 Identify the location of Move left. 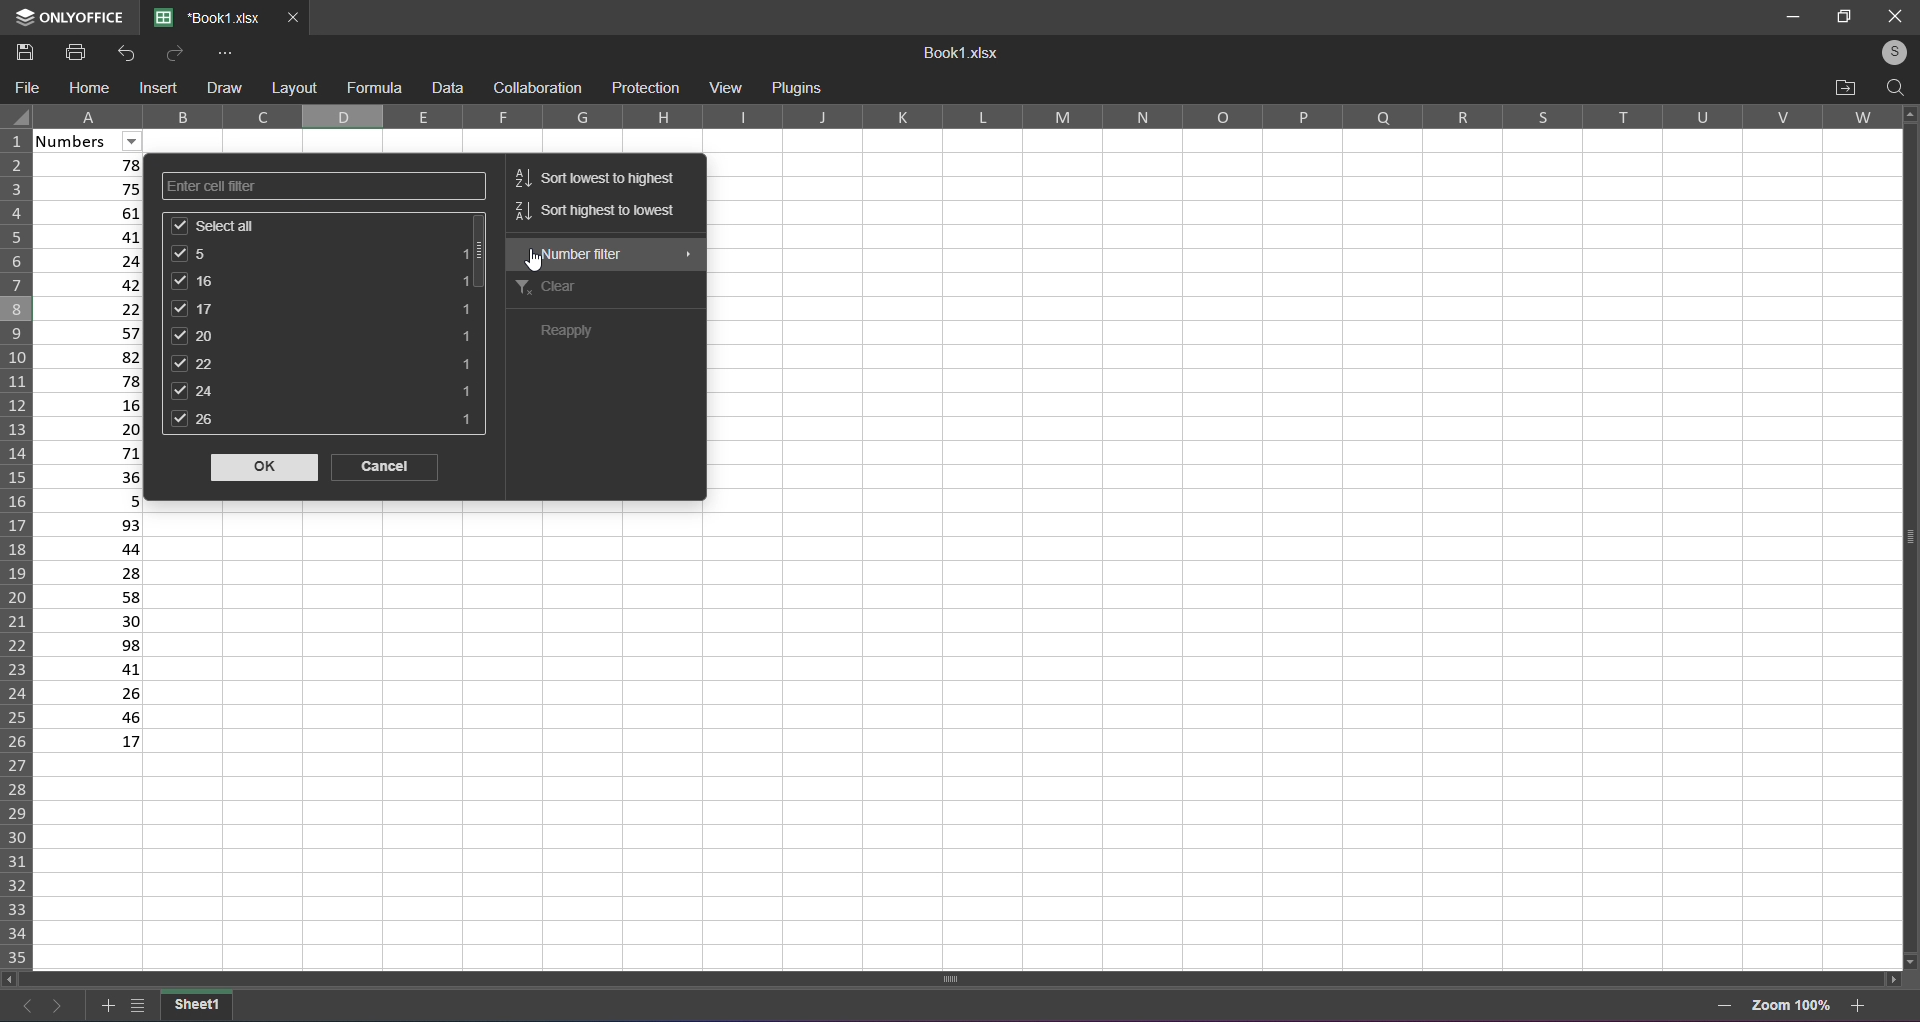
(10, 978).